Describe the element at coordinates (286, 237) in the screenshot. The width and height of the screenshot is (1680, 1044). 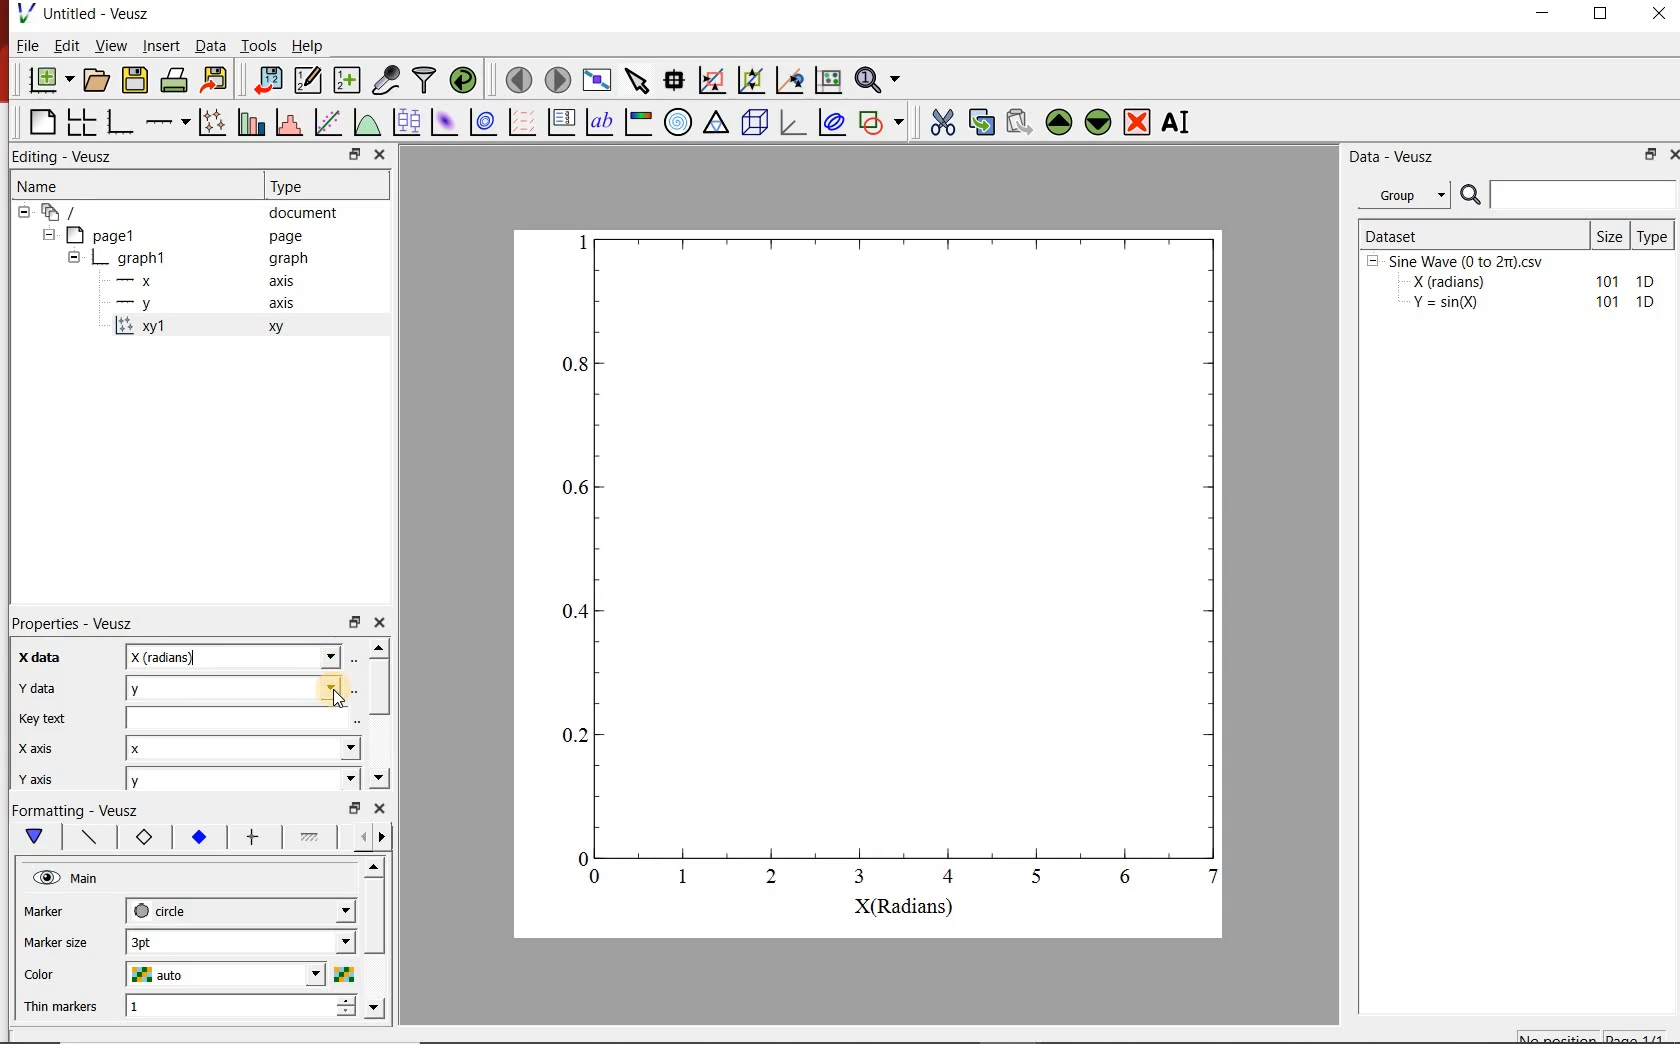
I see `page` at that location.